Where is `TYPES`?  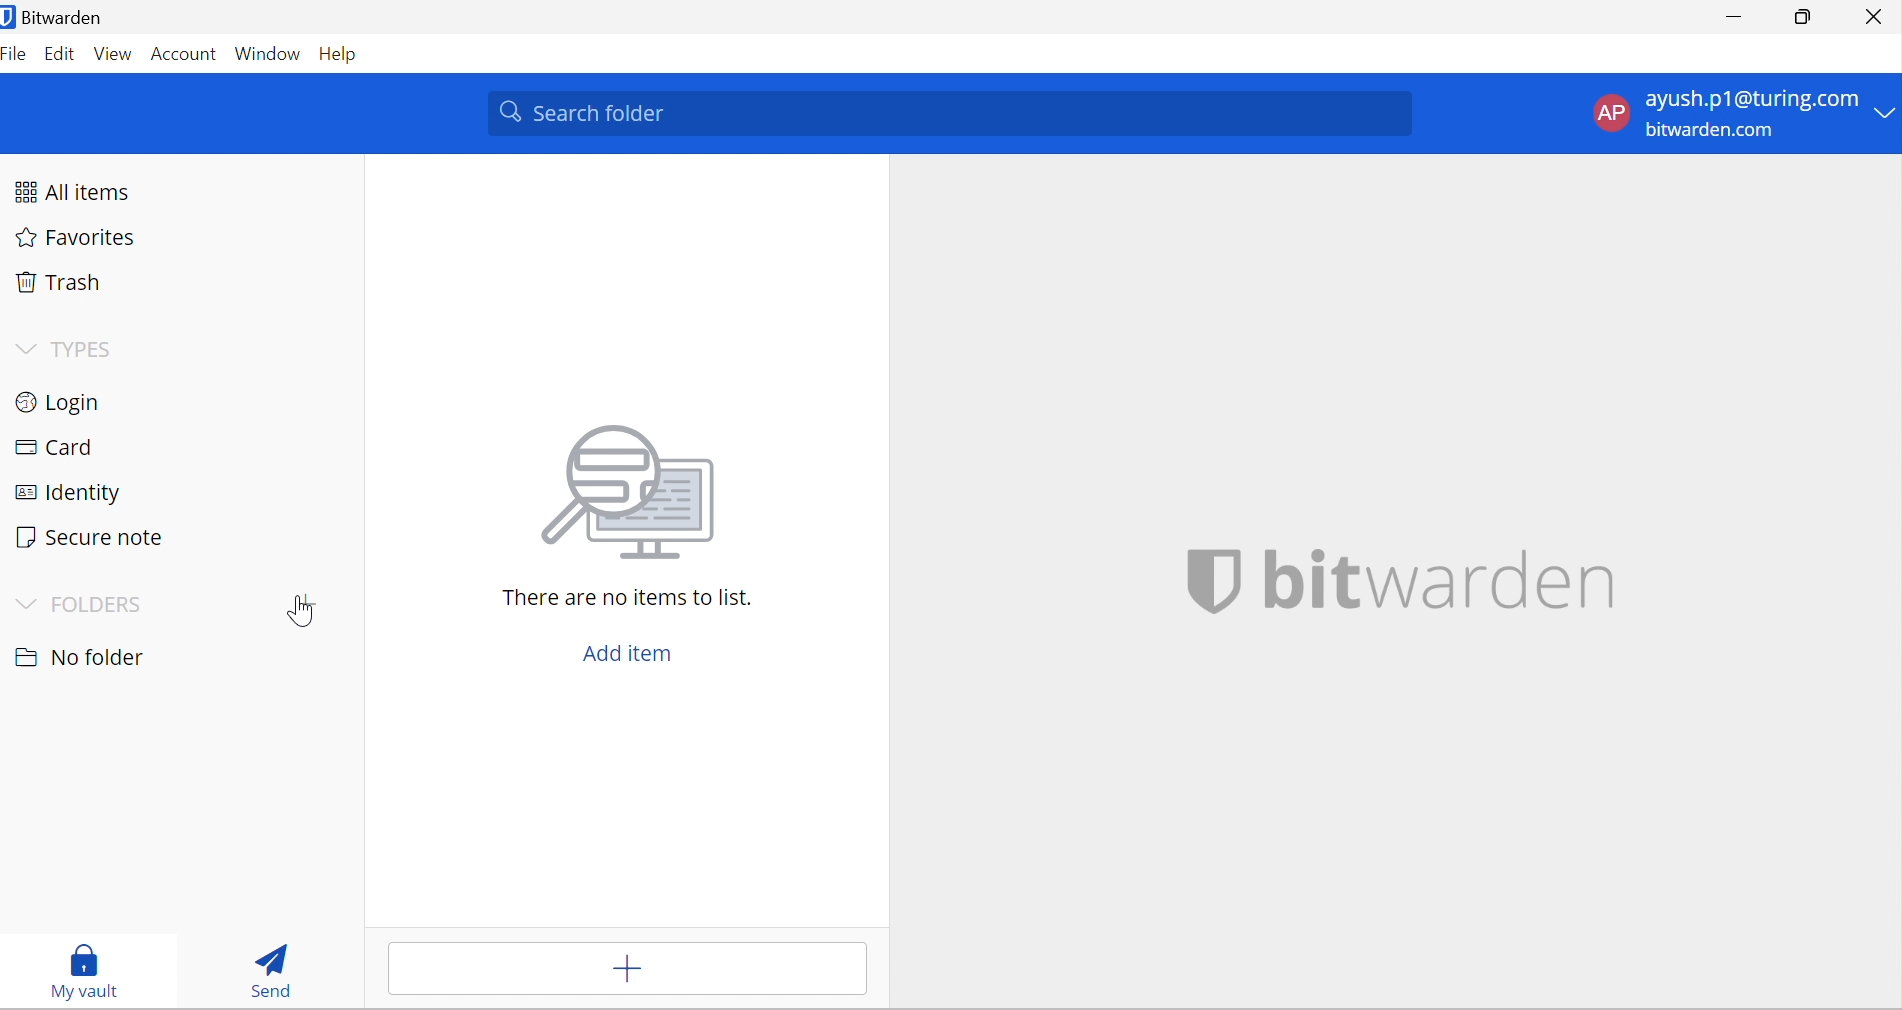
TYPES is located at coordinates (89, 344).